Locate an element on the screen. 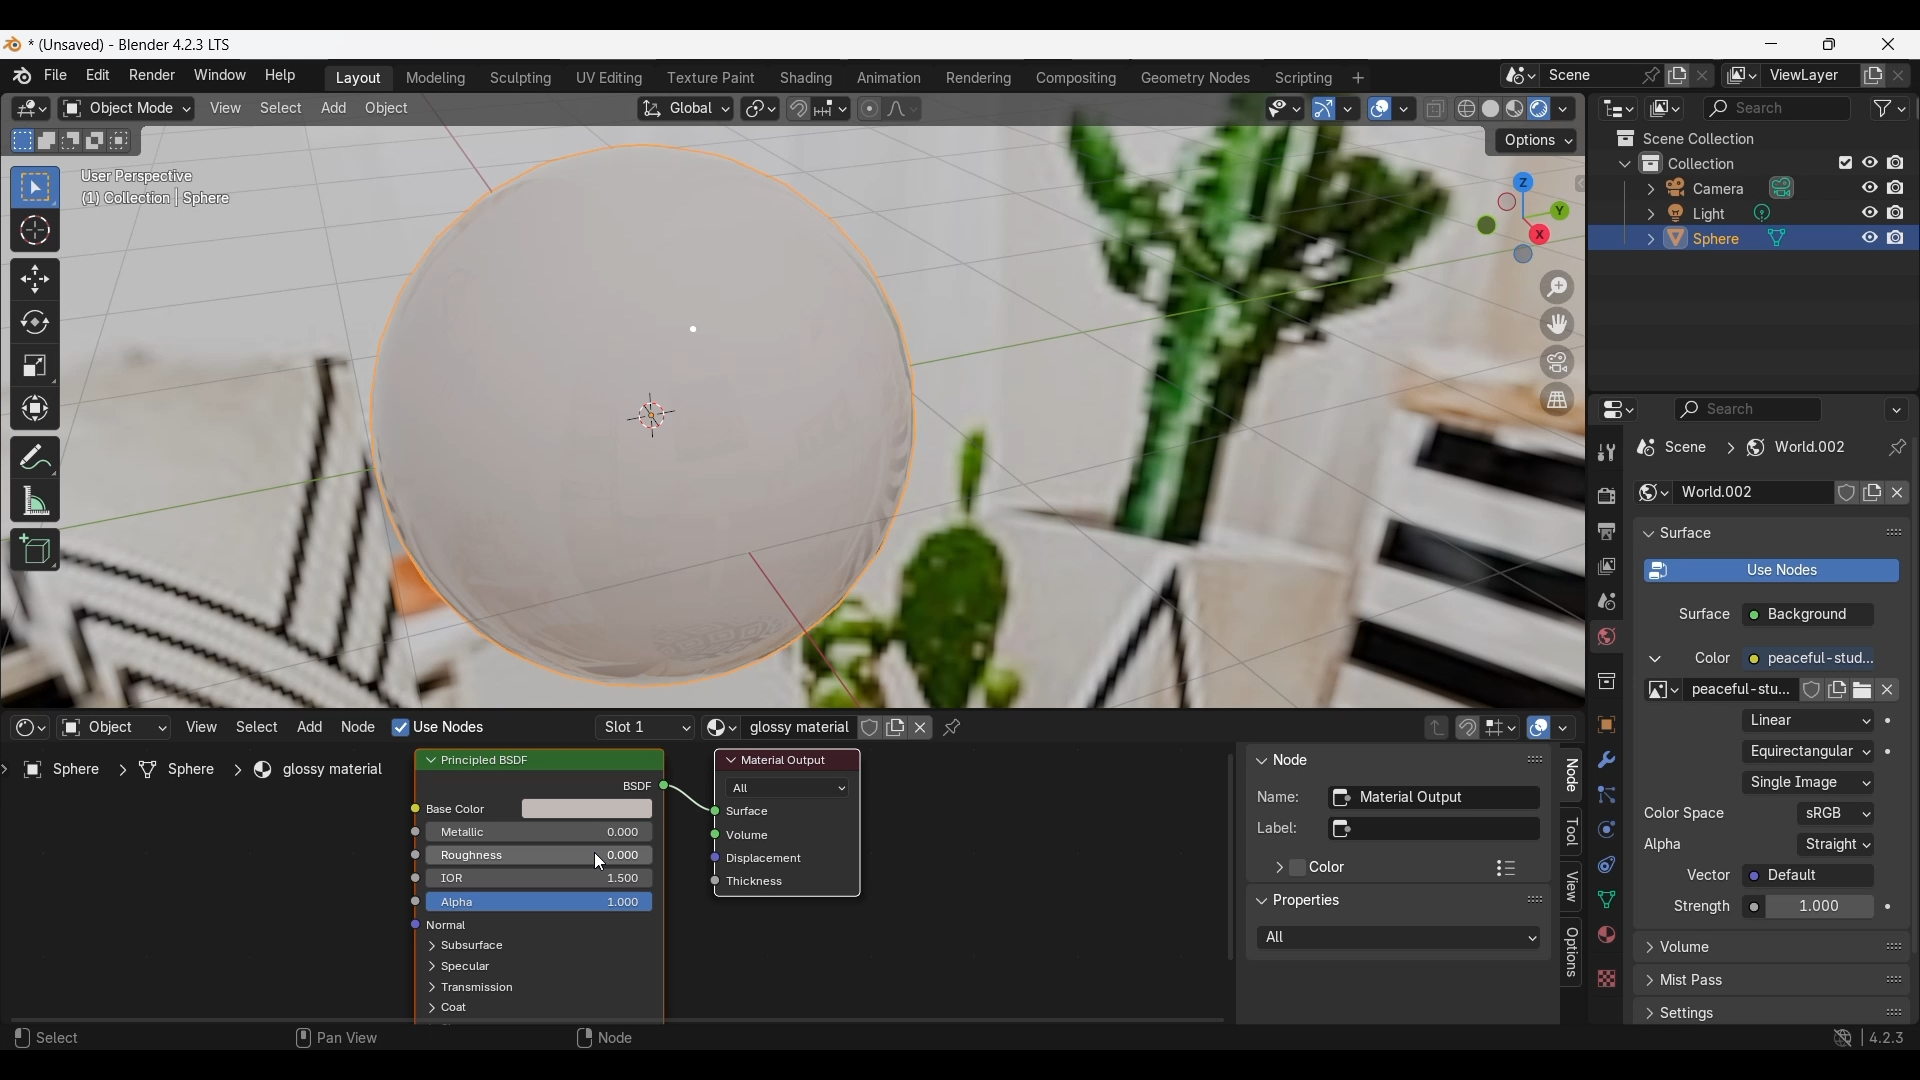 Image resolution: width=1920 pixels, height=1080 pixels. Sets the object interaction mode is located at coordinates (126, 108).